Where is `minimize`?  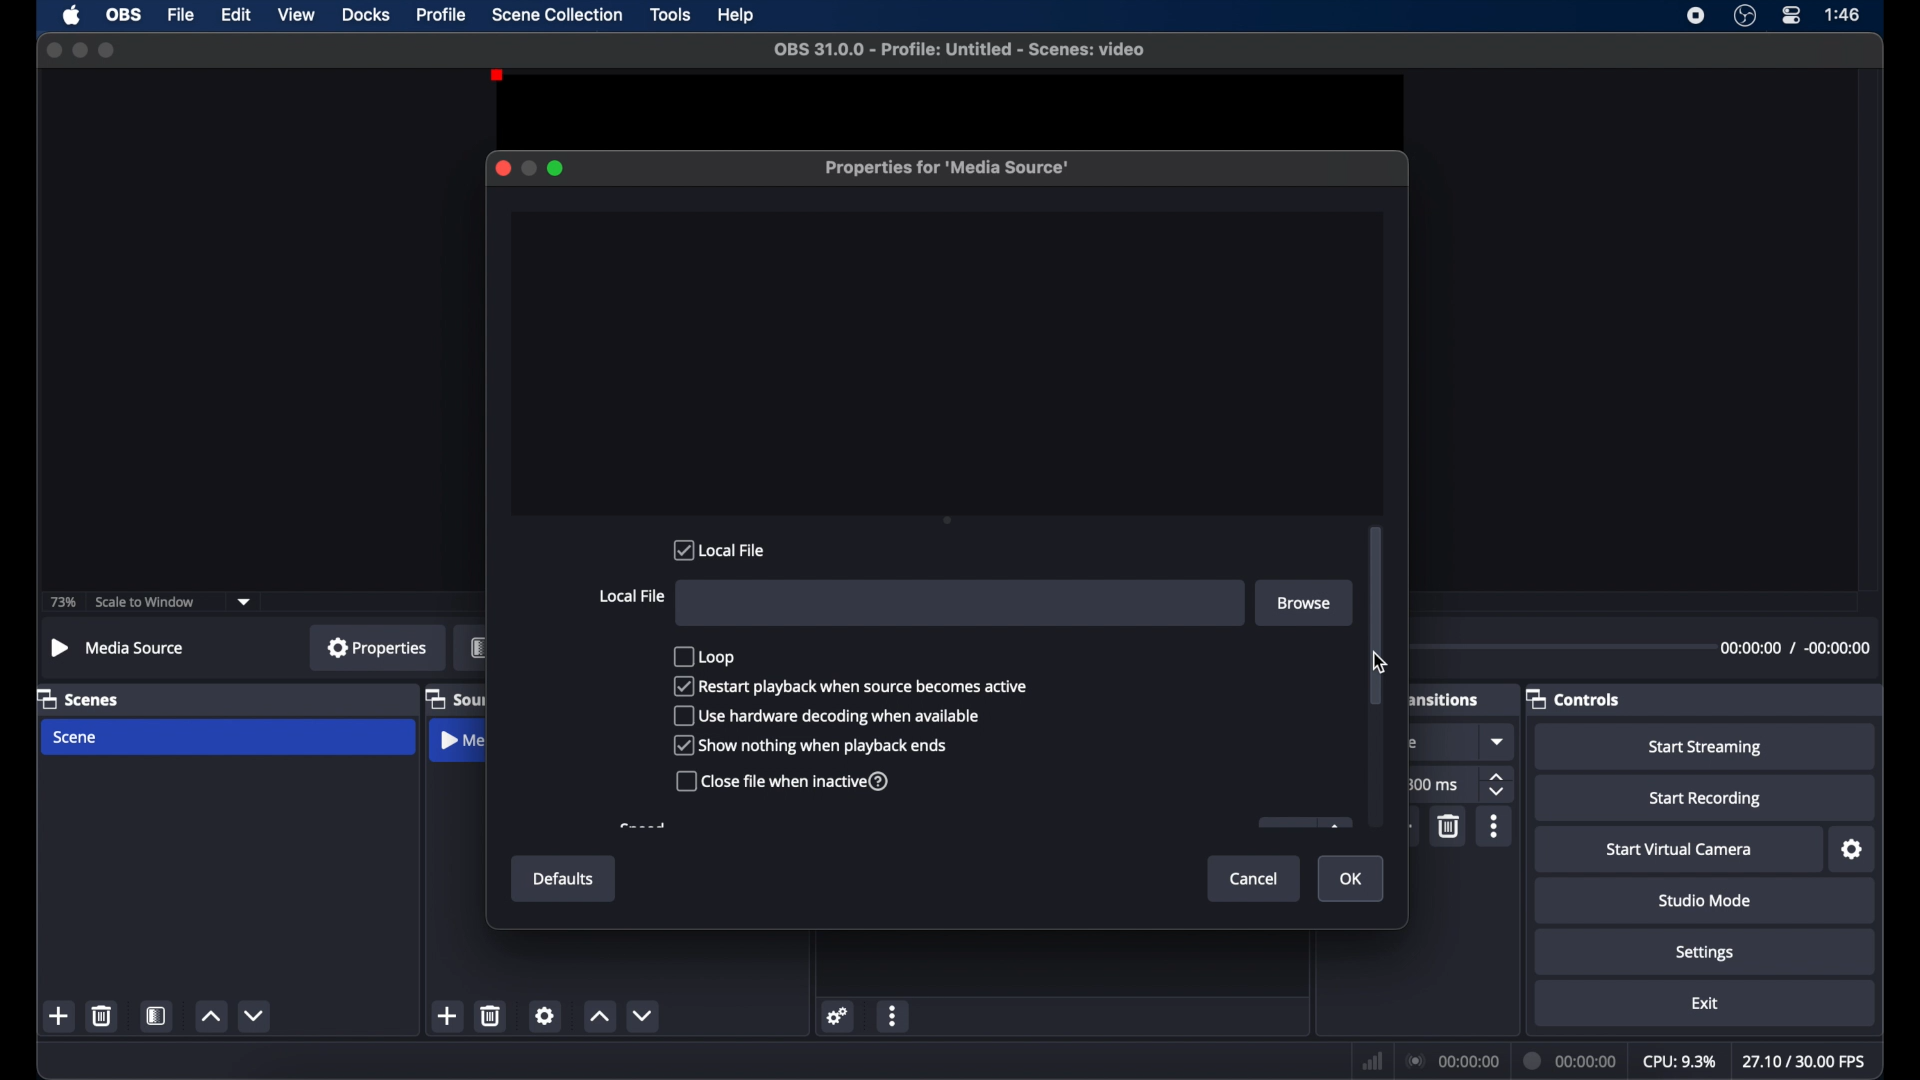
minimize is located at coordinates (527, 168).